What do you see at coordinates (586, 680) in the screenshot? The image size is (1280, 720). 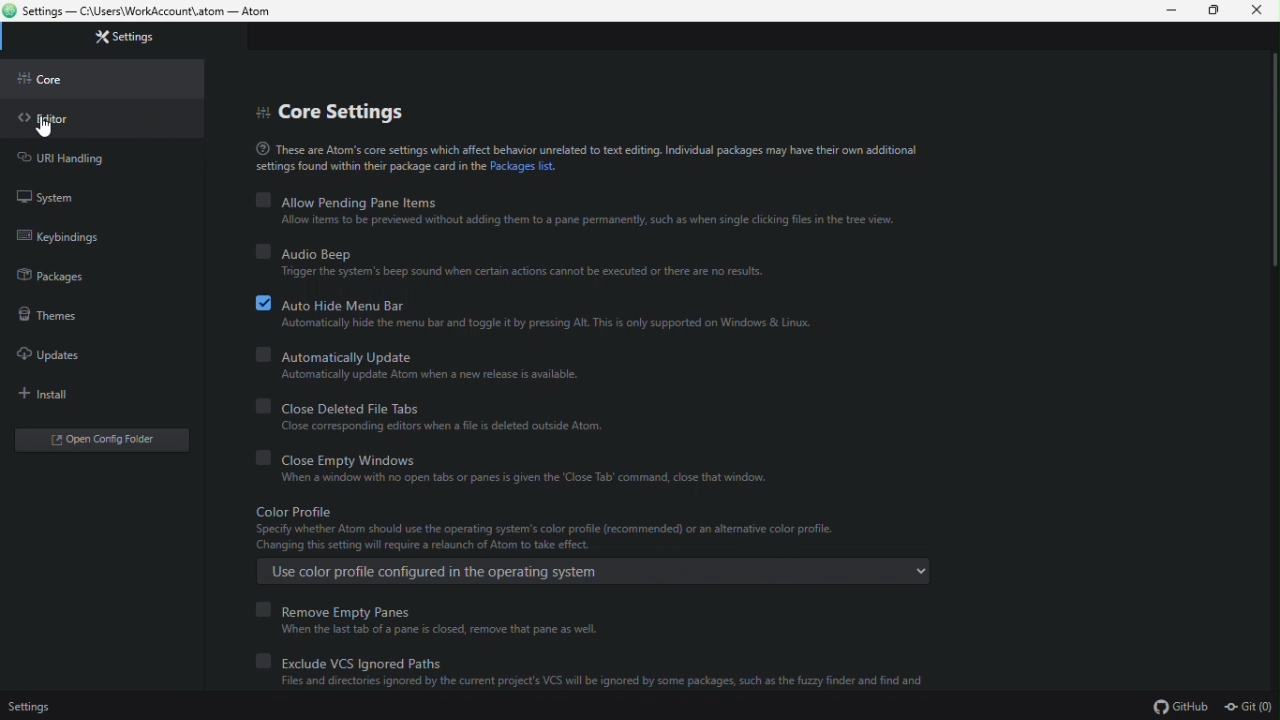 I see `Files and directories ignored by the current project's VCS wil be ignored by some packages, such as the fuzzy finder and find and` at bounding box center [586, 680].